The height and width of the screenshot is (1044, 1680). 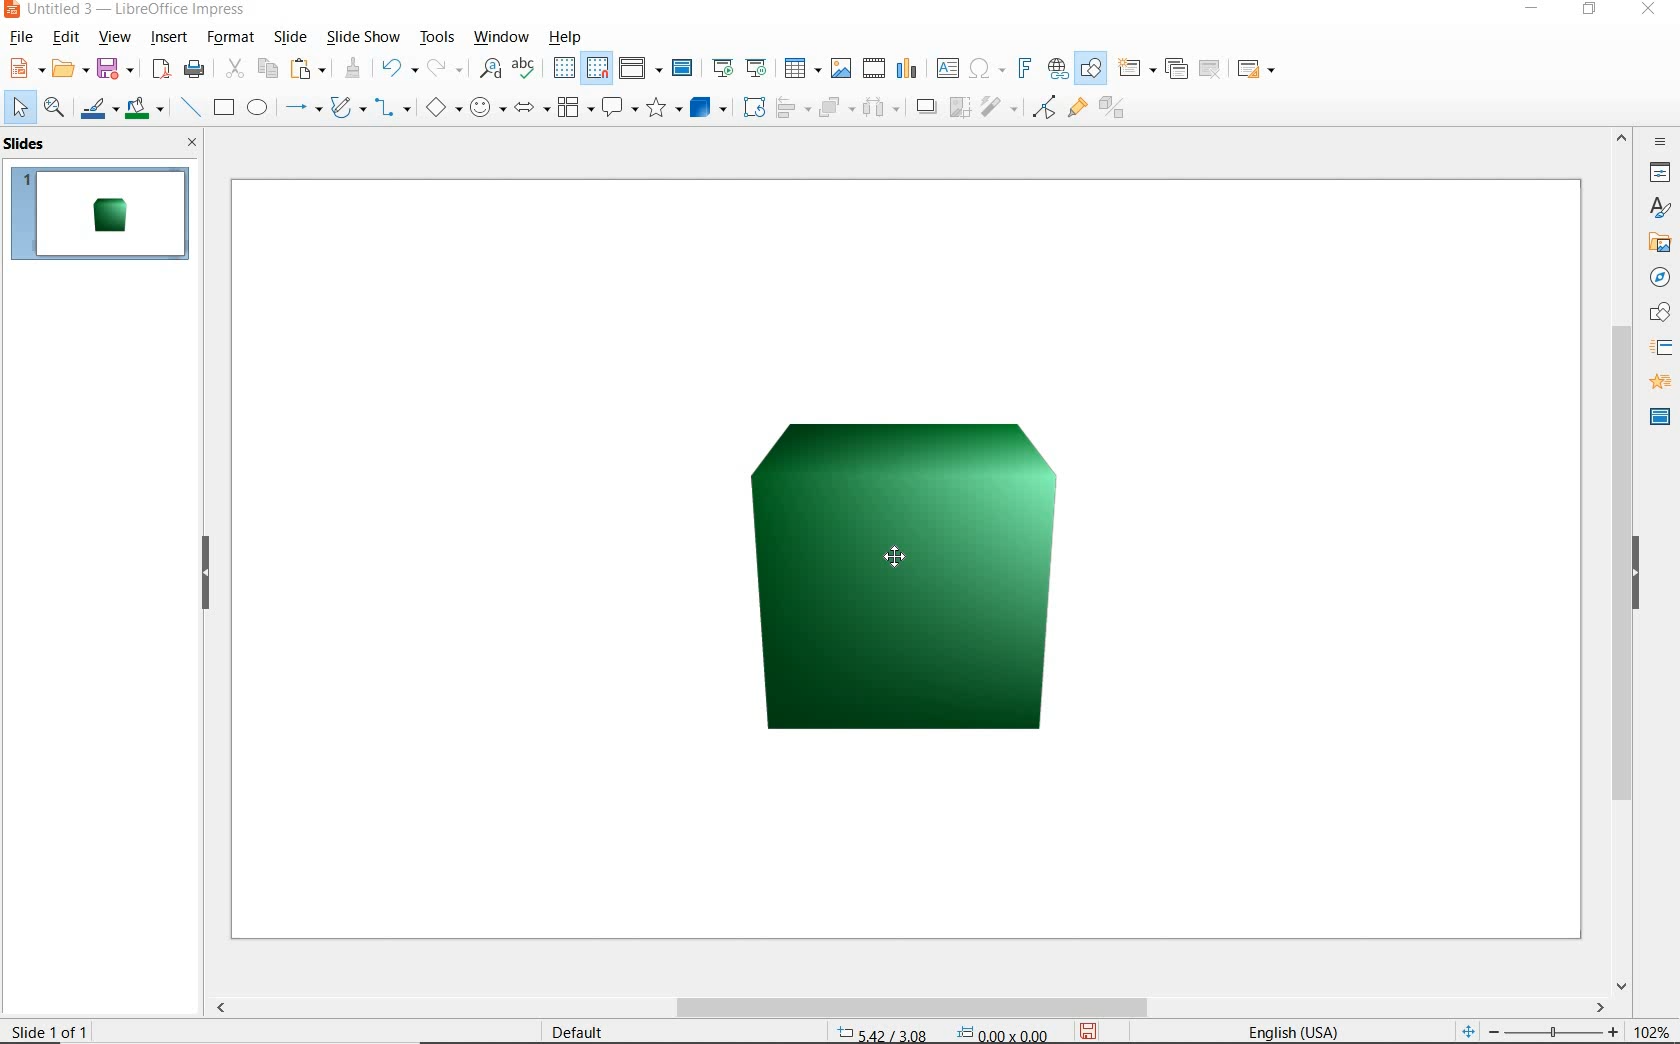 I want to click on stars and banners, so click(x=665, y=111).